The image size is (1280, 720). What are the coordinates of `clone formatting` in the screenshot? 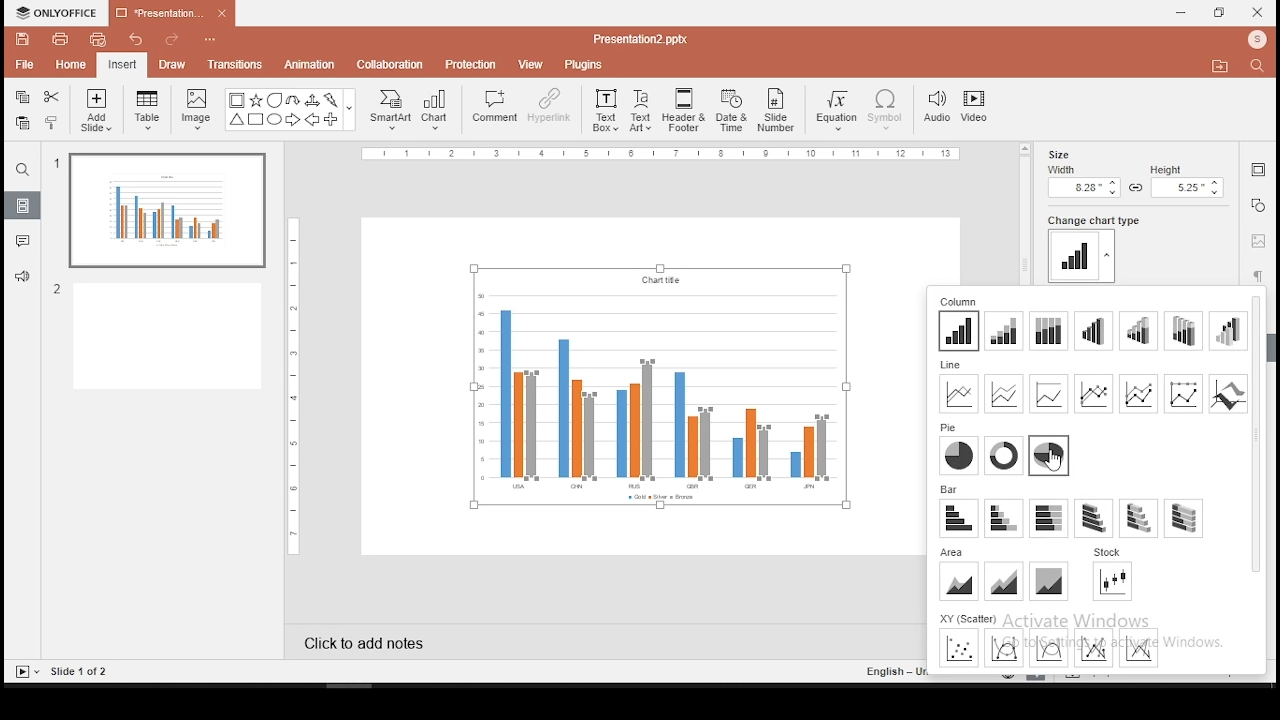 It's located at (52, 124).